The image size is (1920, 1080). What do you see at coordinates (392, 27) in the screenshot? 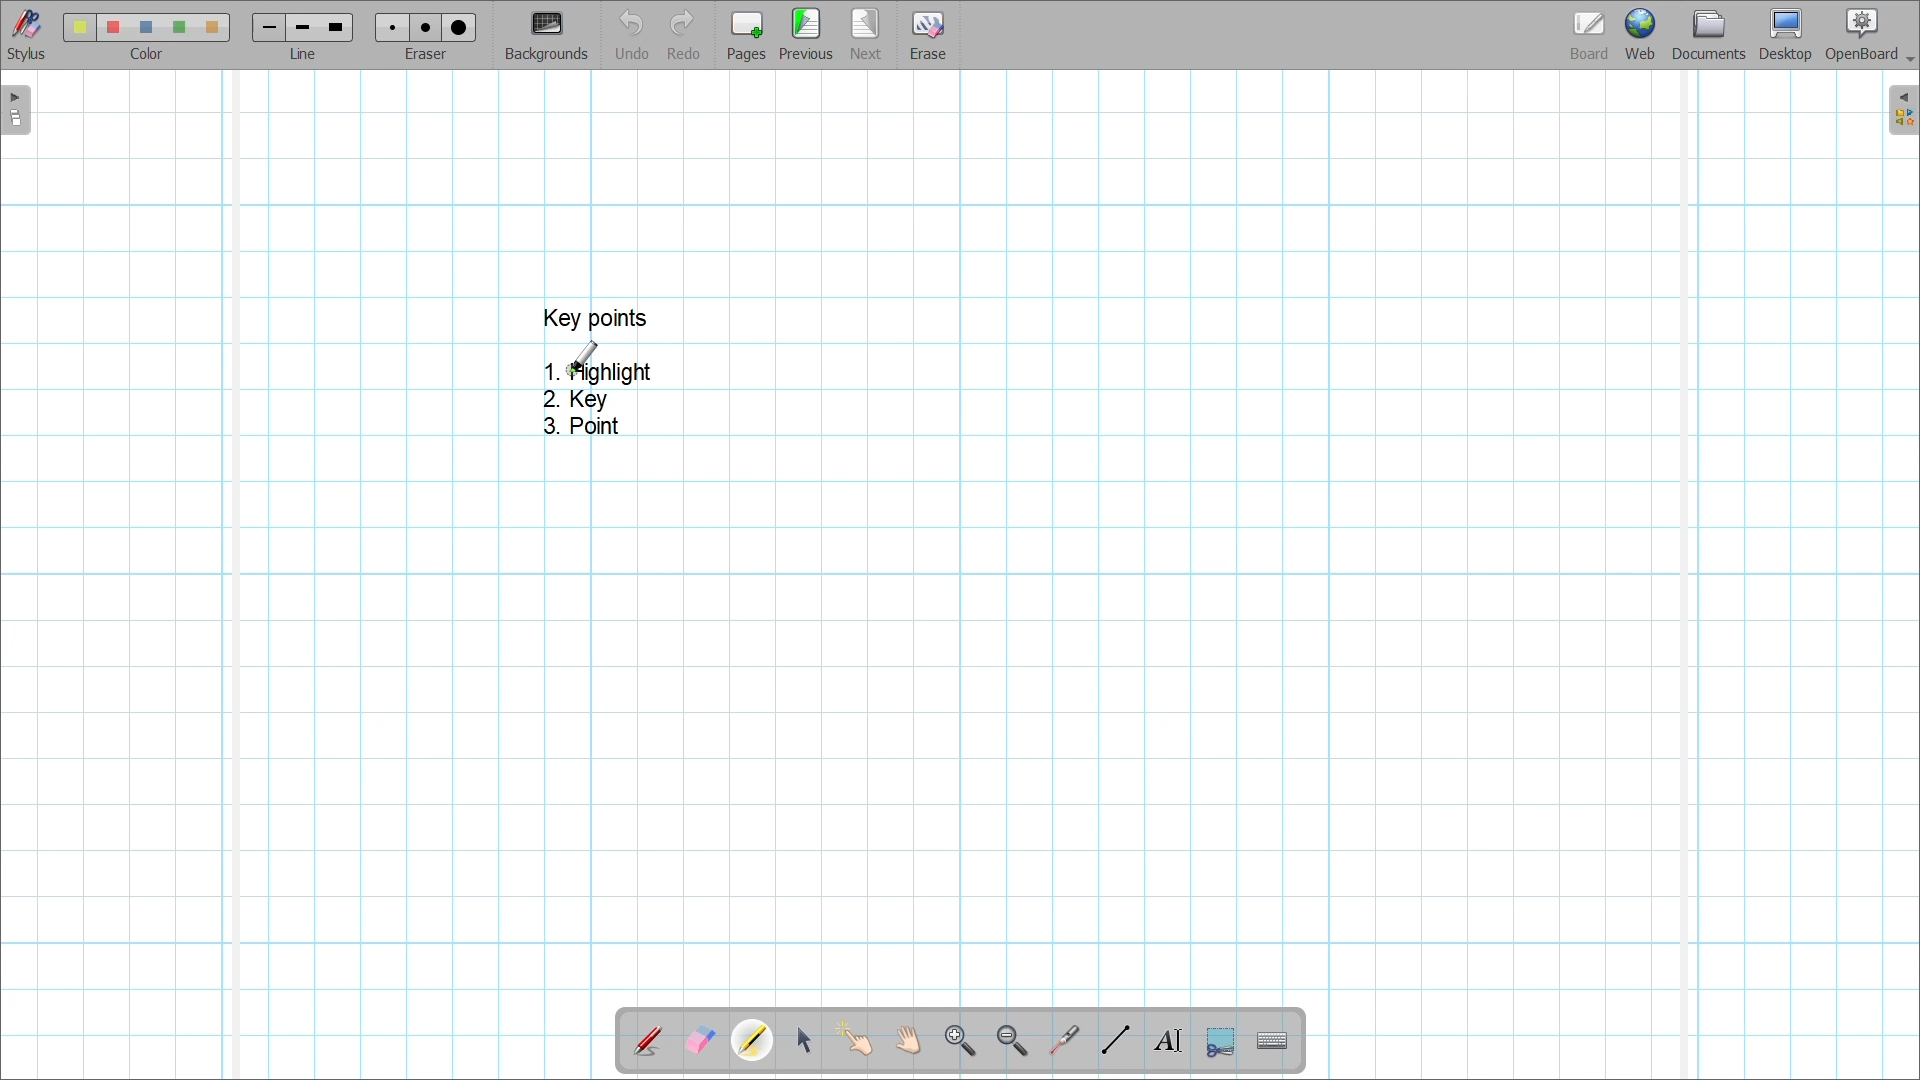
I see `Eraser 1` at bounding box center [392, 27].